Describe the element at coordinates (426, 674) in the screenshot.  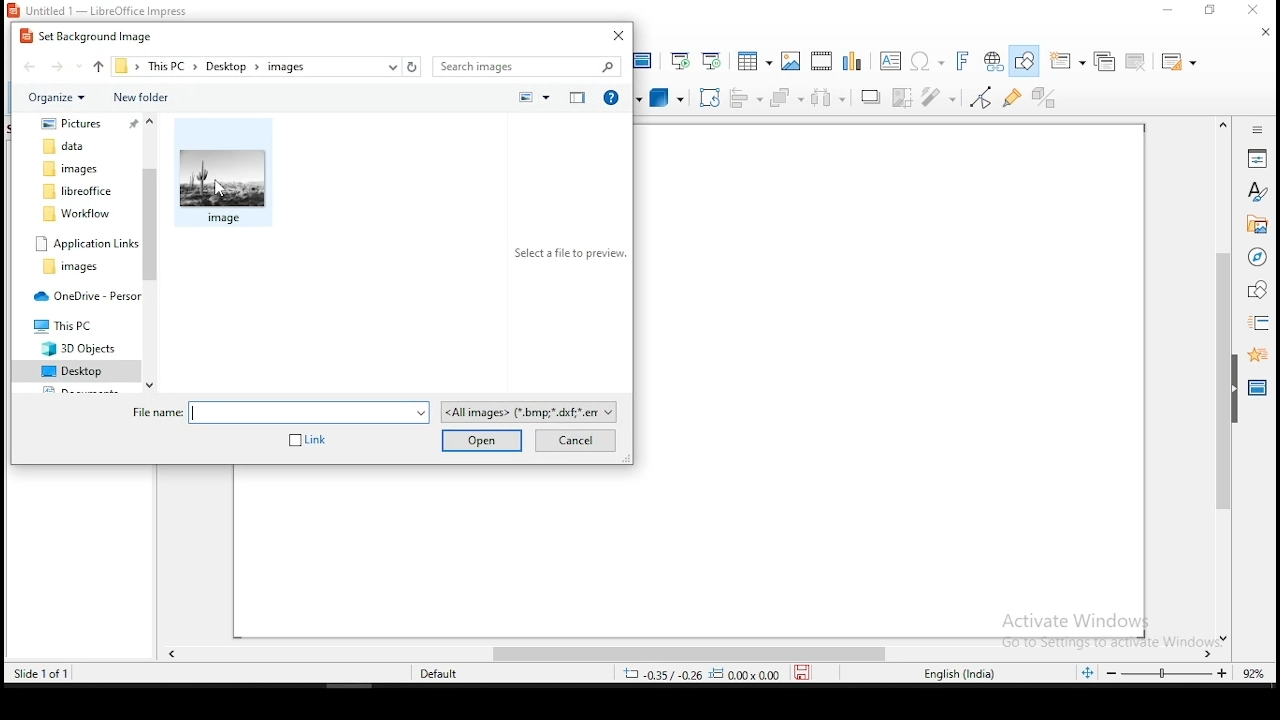
I see `default` at that location.